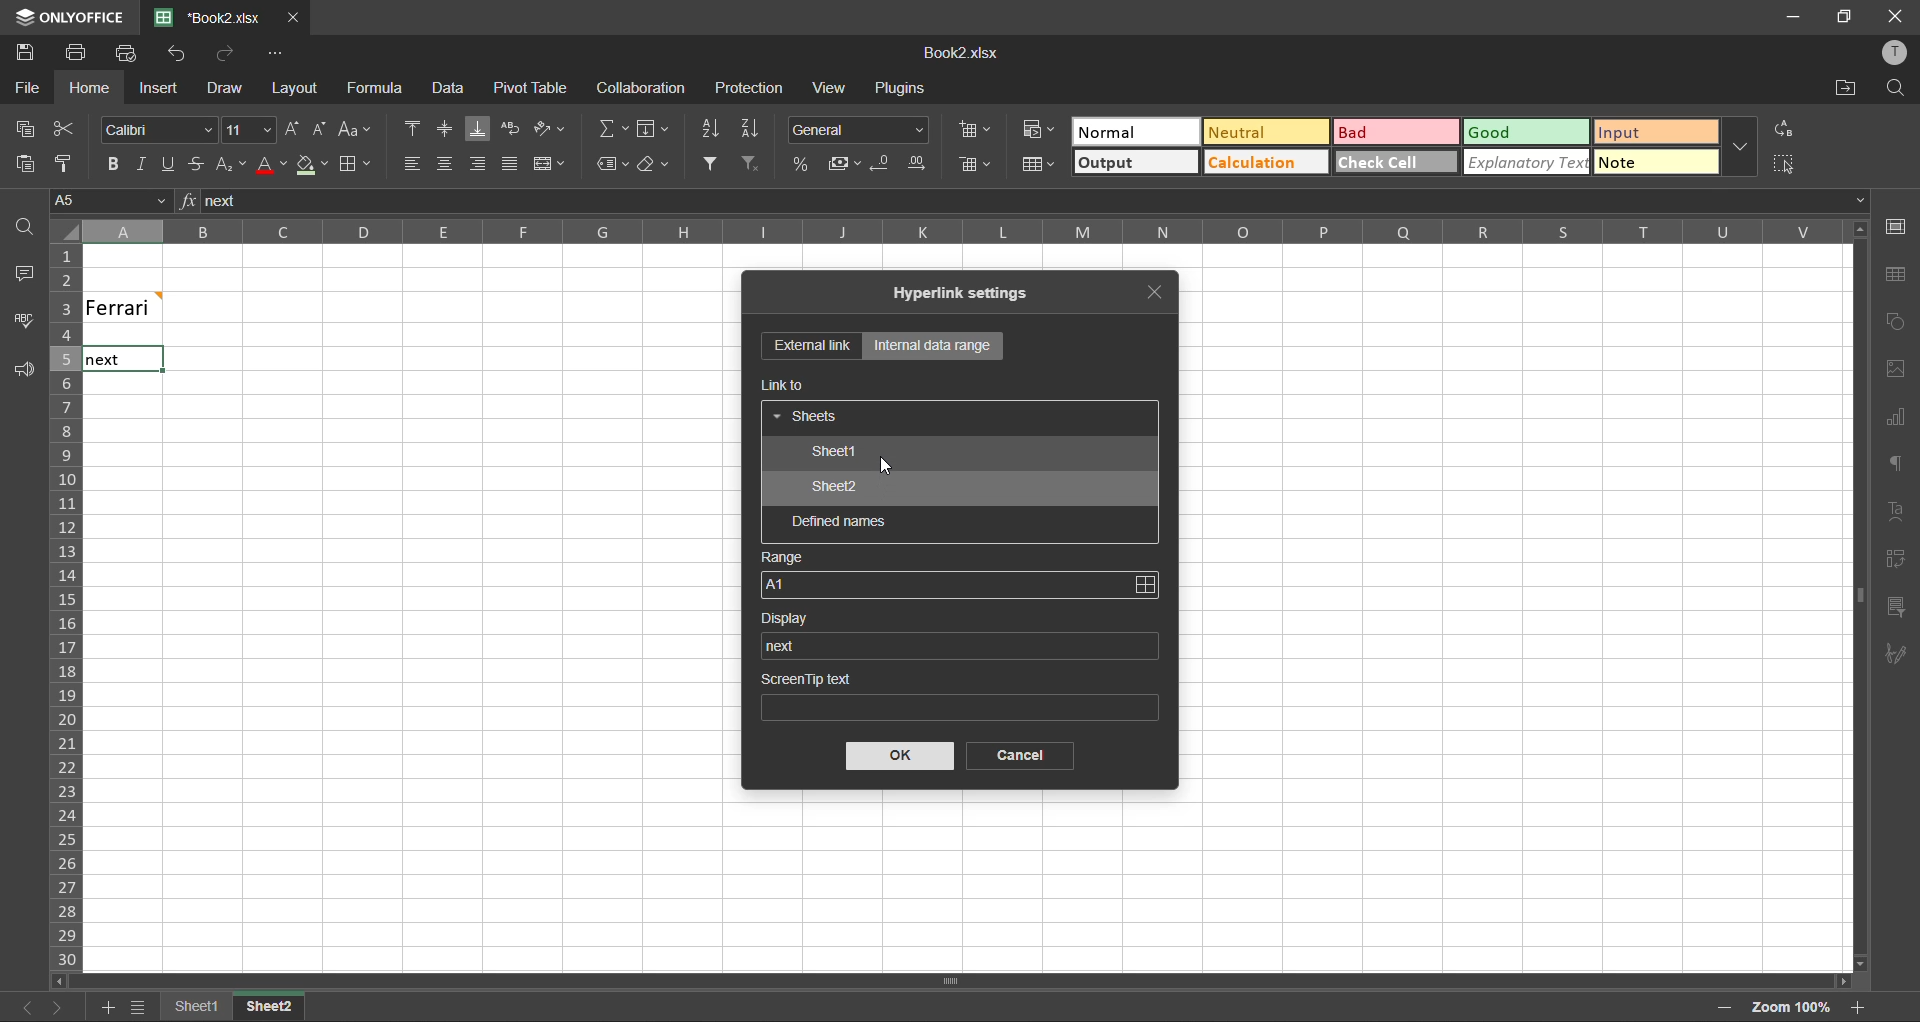 The height and width of the screenshot is (1022, 1920). Describe the element at coordinates (884, 164) in the screenshot. I see `decrease decimal` at that location.